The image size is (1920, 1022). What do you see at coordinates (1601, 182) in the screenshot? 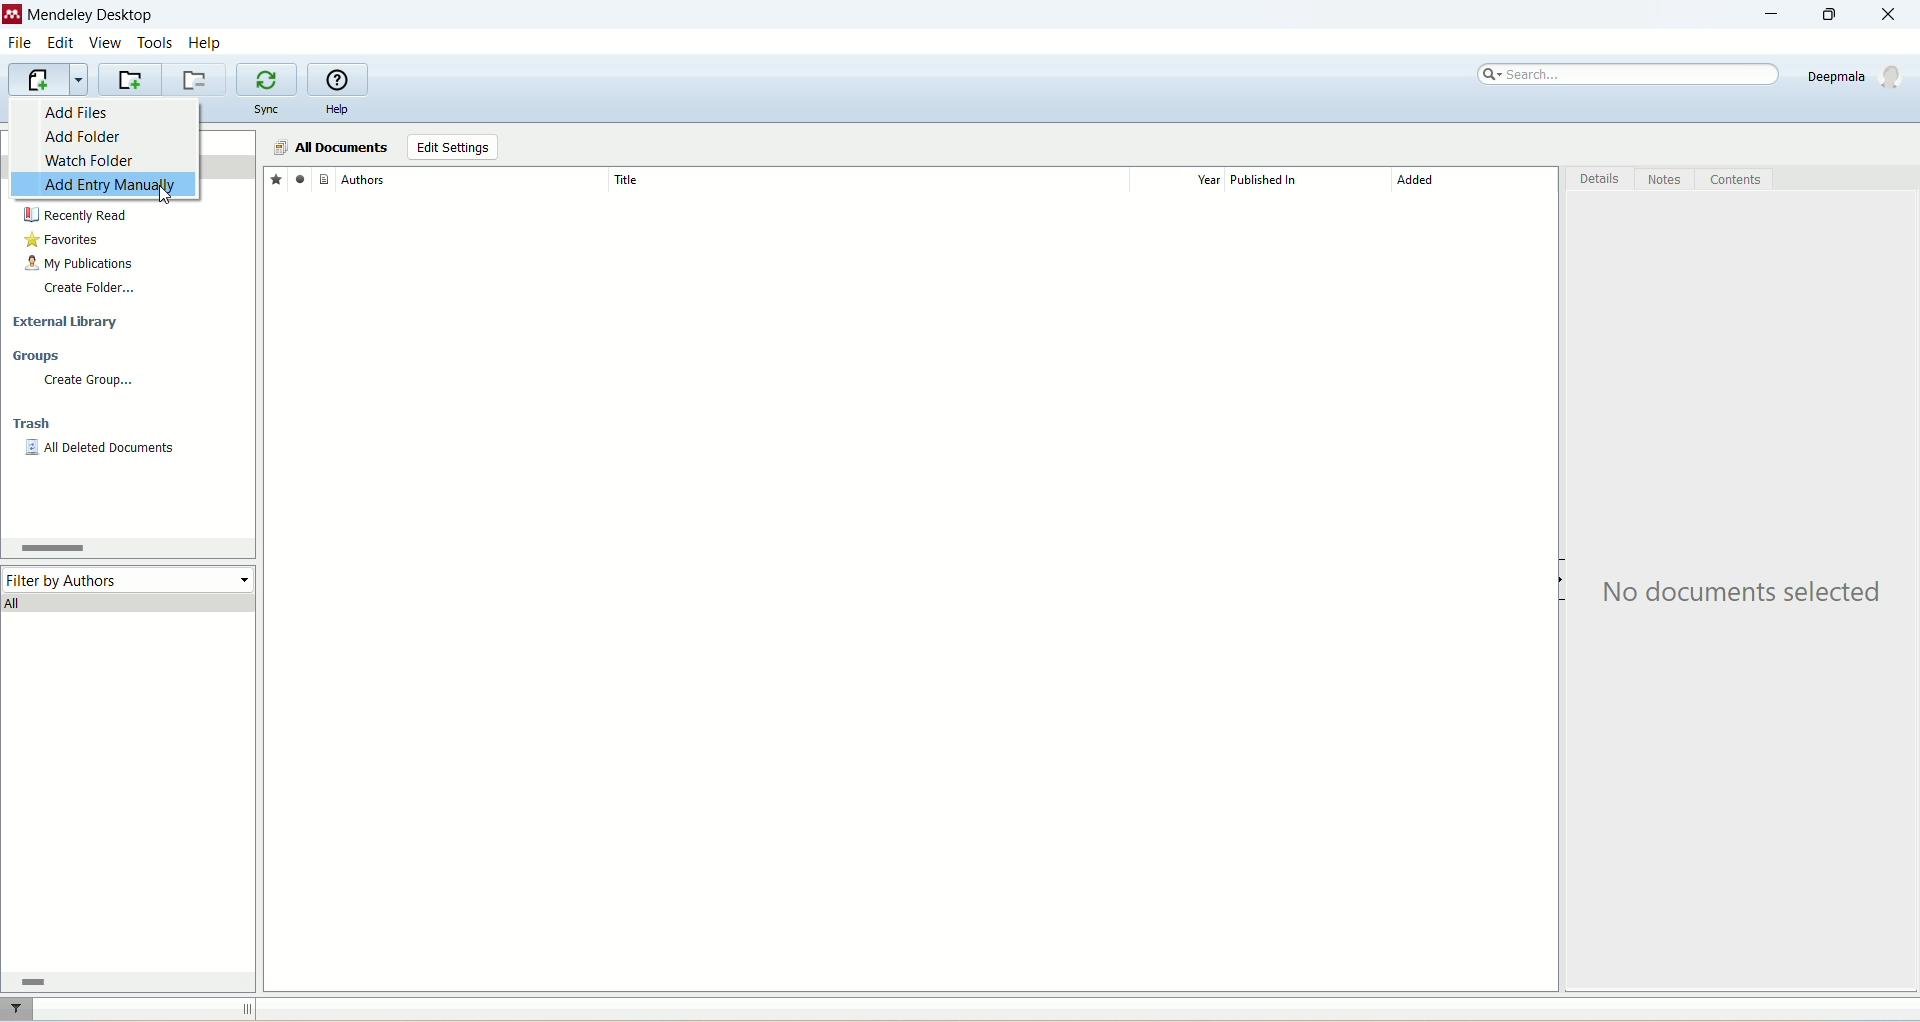
I see `details` at bounding box center [1601, 182].